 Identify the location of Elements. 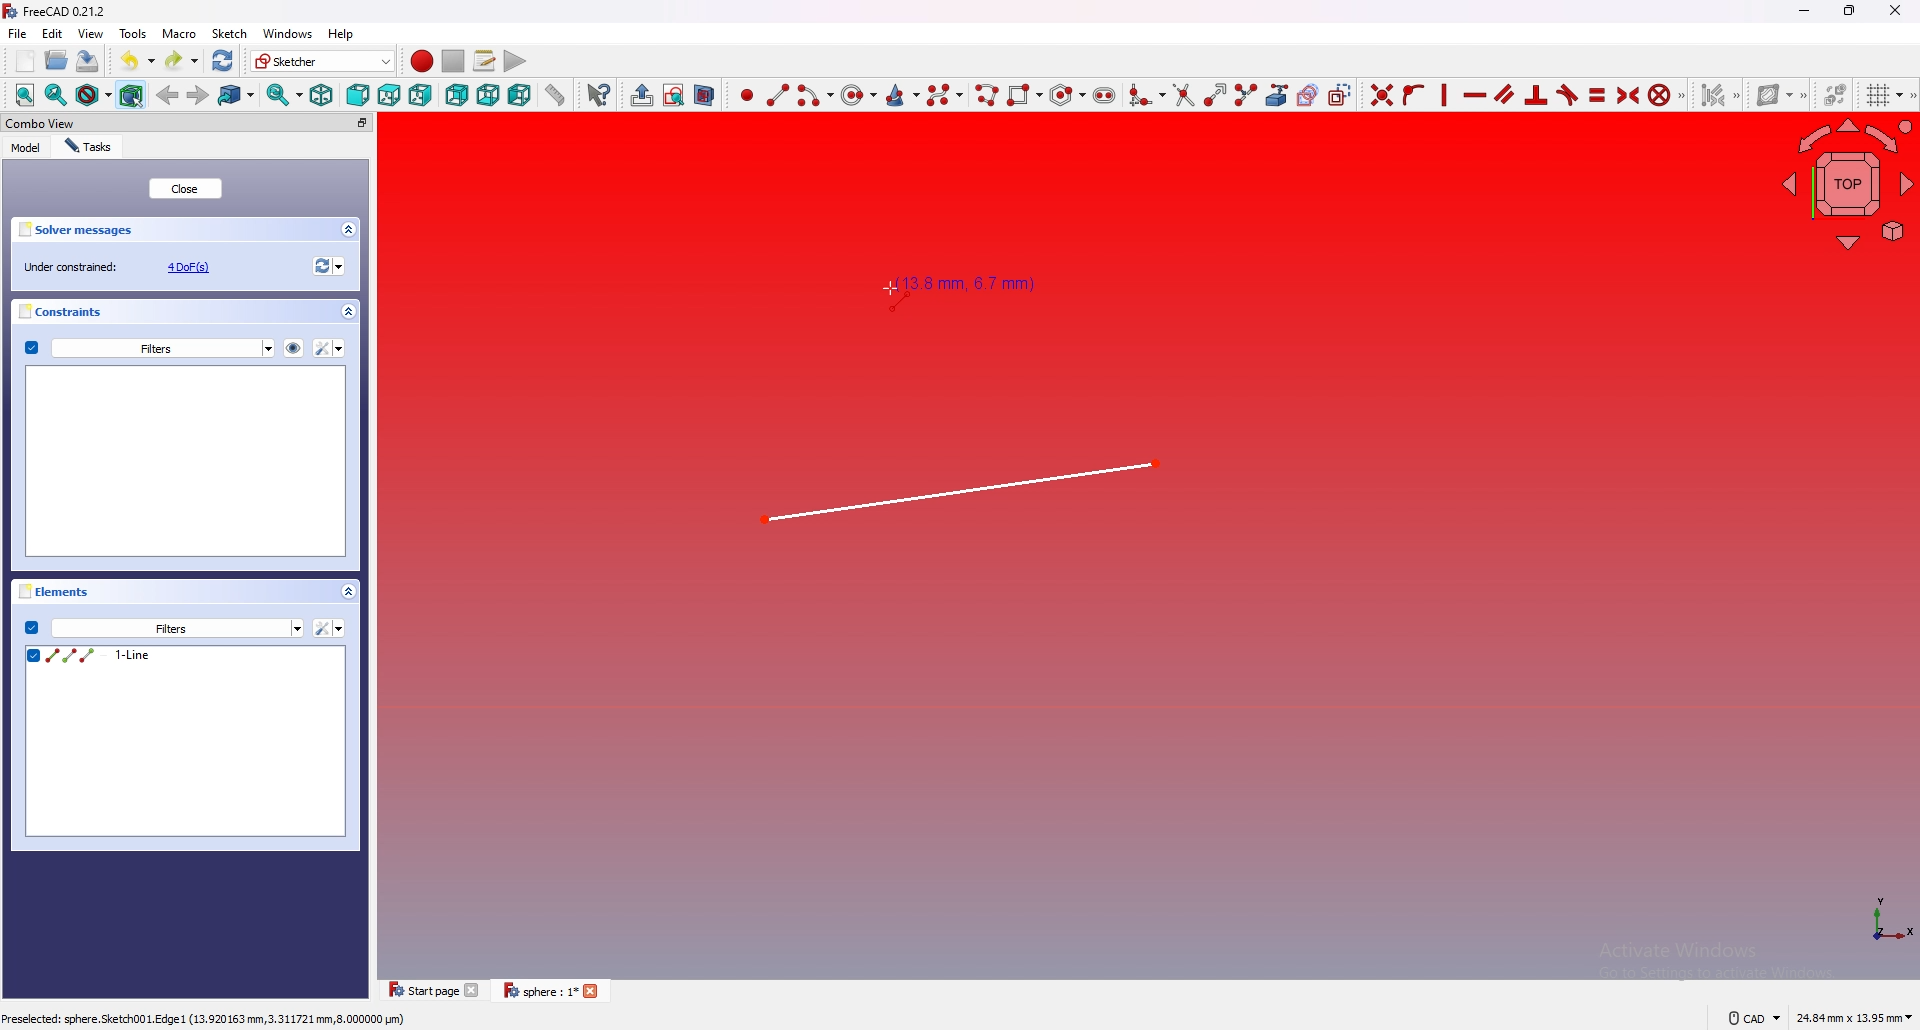
(192, 594).